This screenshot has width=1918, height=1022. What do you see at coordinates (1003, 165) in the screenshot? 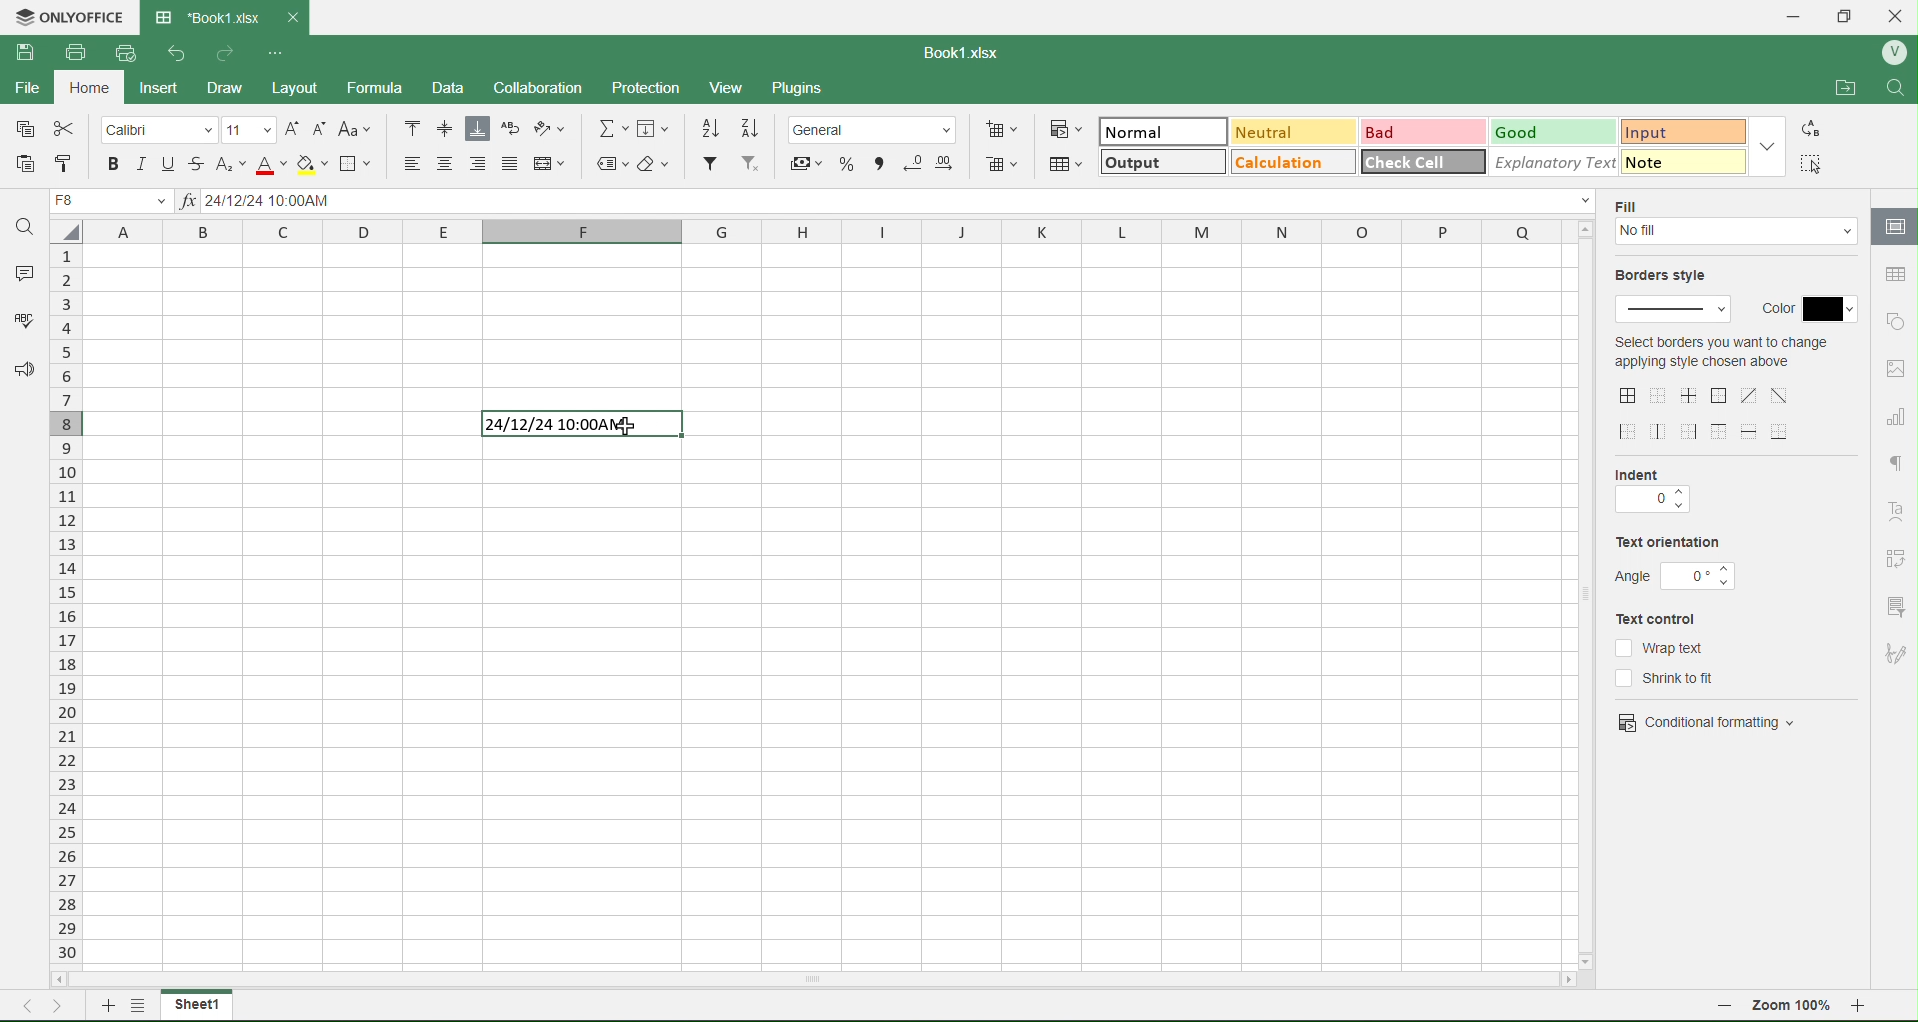
I see `Delete Cells` at bounding box center [1003, 165].